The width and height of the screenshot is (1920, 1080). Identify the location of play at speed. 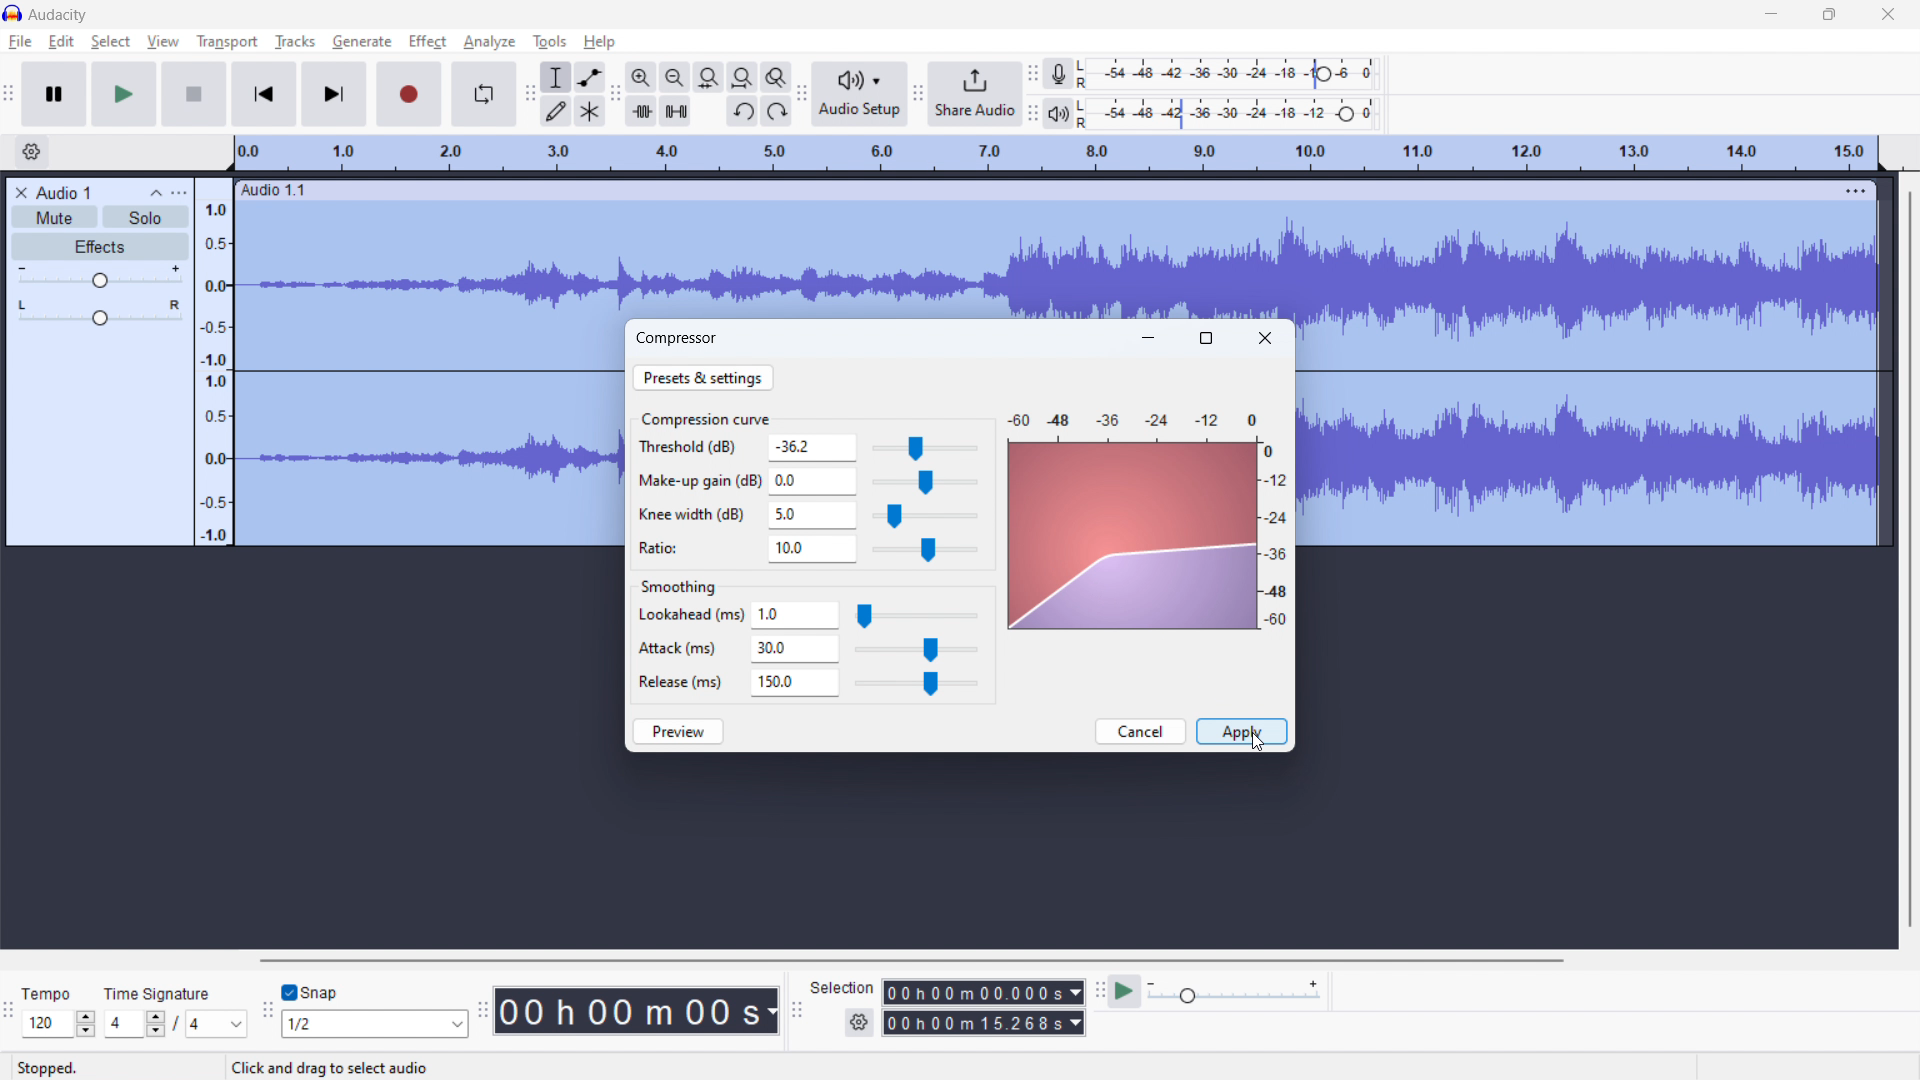
(1125, 992).